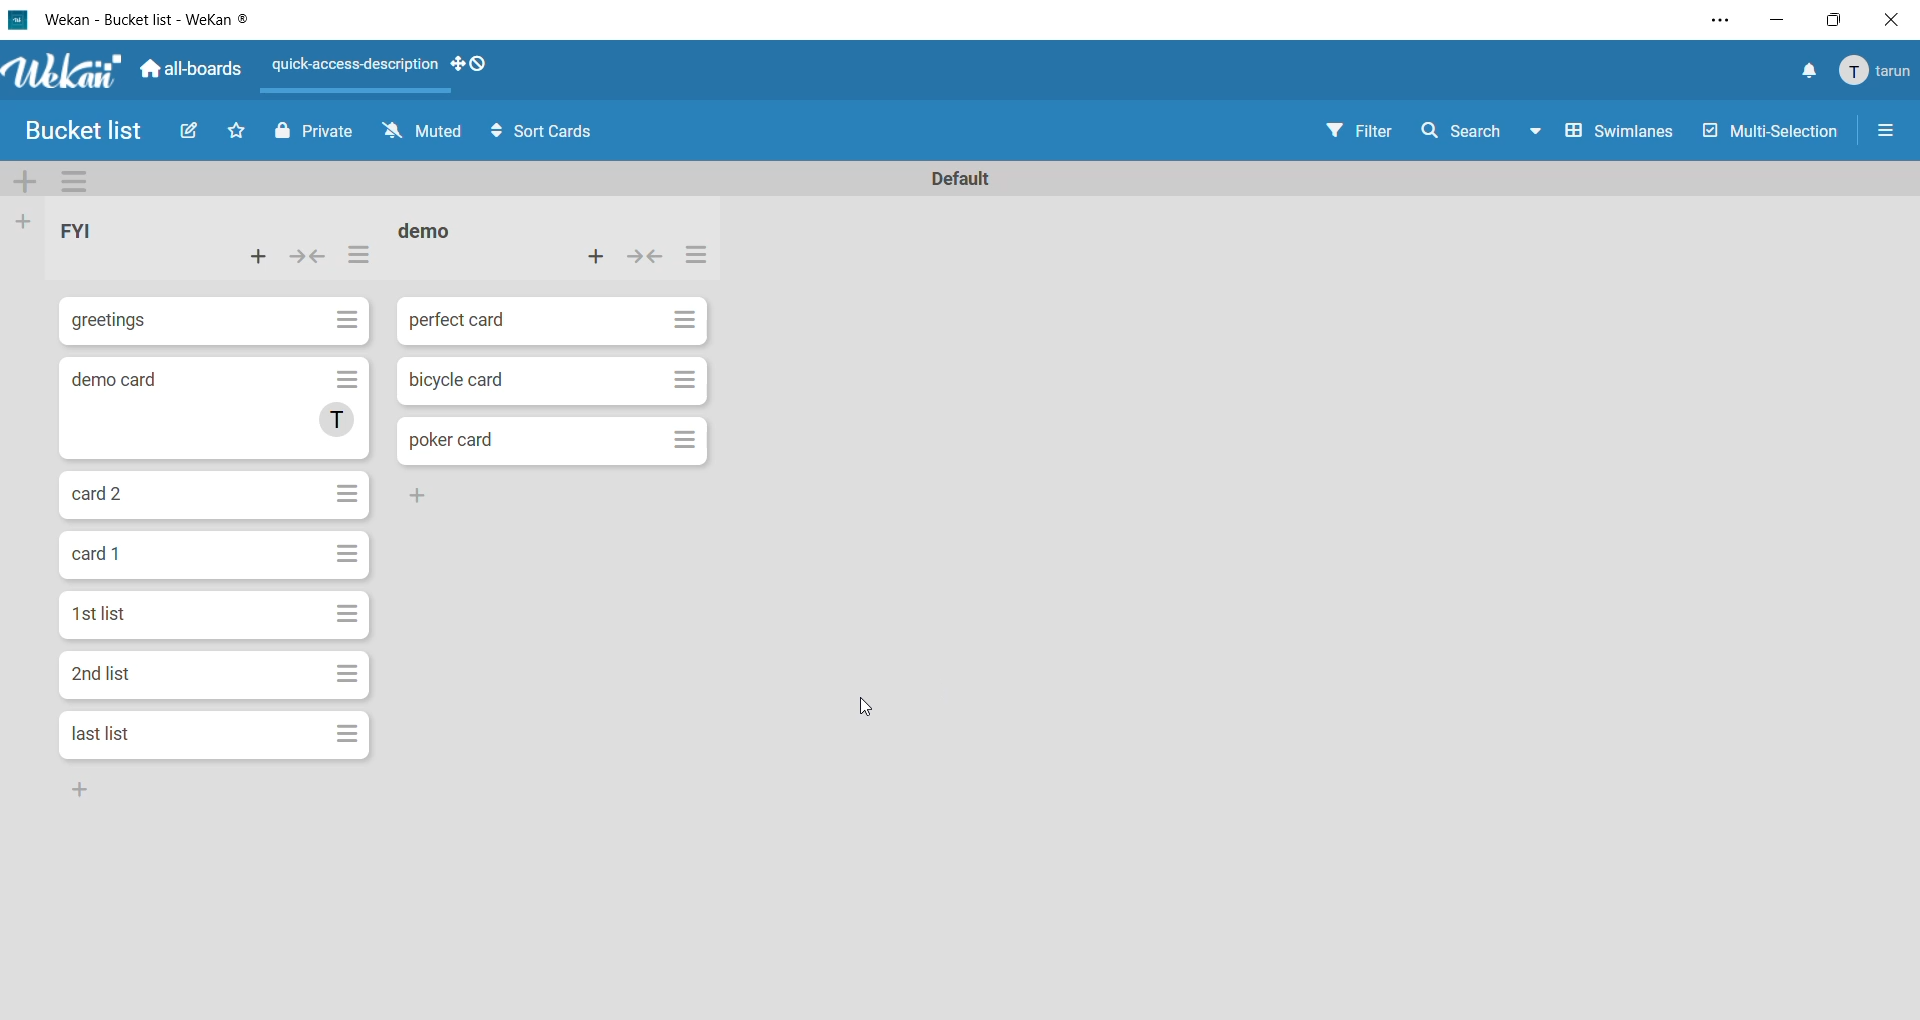  What do you see at coordinates (1876, 71) in the screenshot?
I see `tarun` at bounding box center [1876, 71].